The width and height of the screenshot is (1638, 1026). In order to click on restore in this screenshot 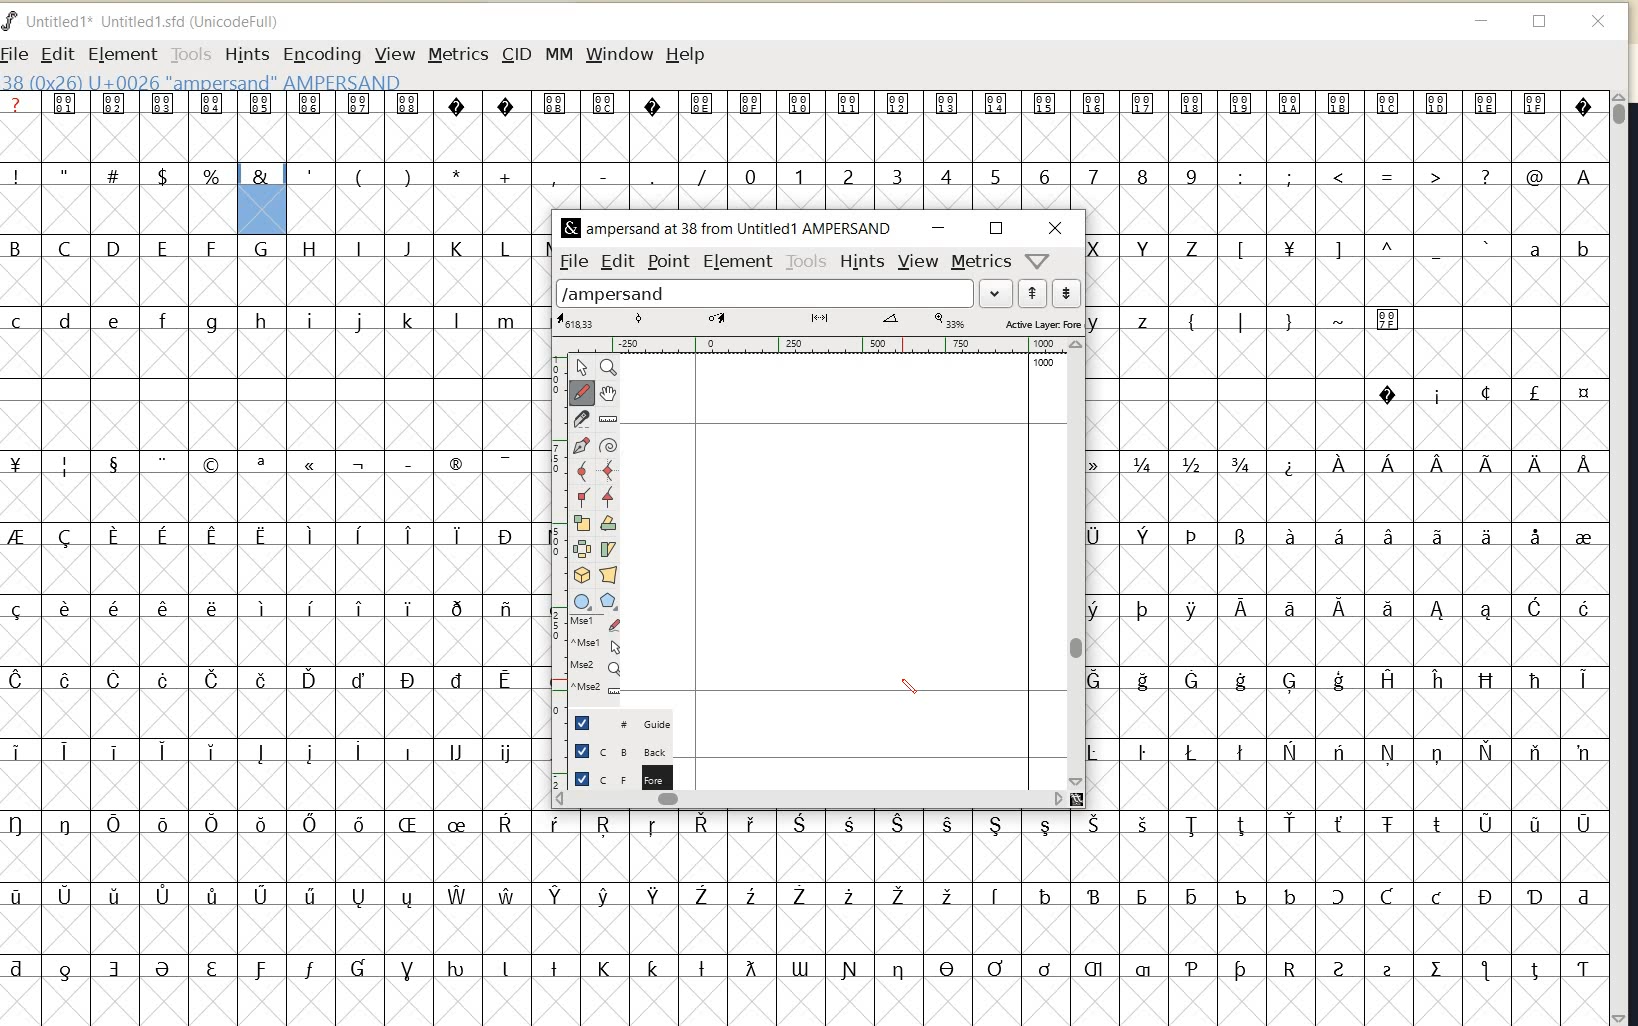, I will do `click(1539, 22)`.